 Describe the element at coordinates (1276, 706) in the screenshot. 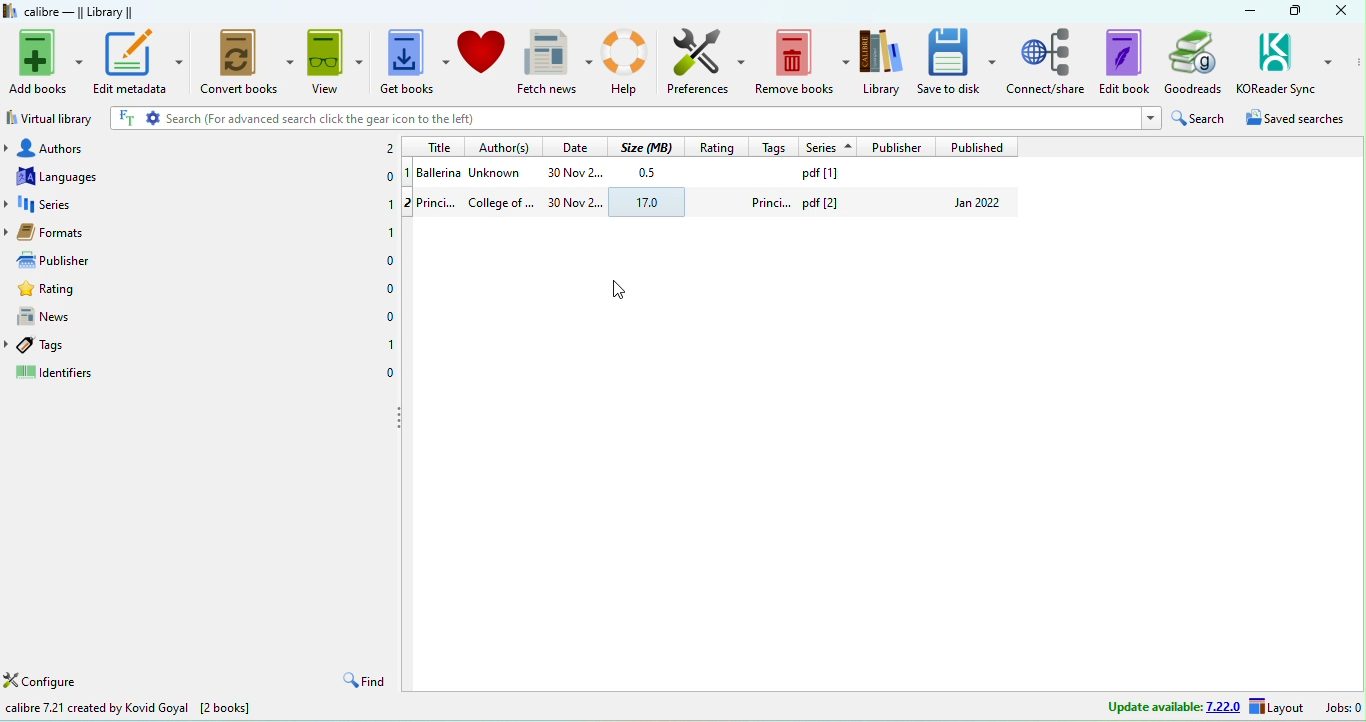

I see `layout` at that location.